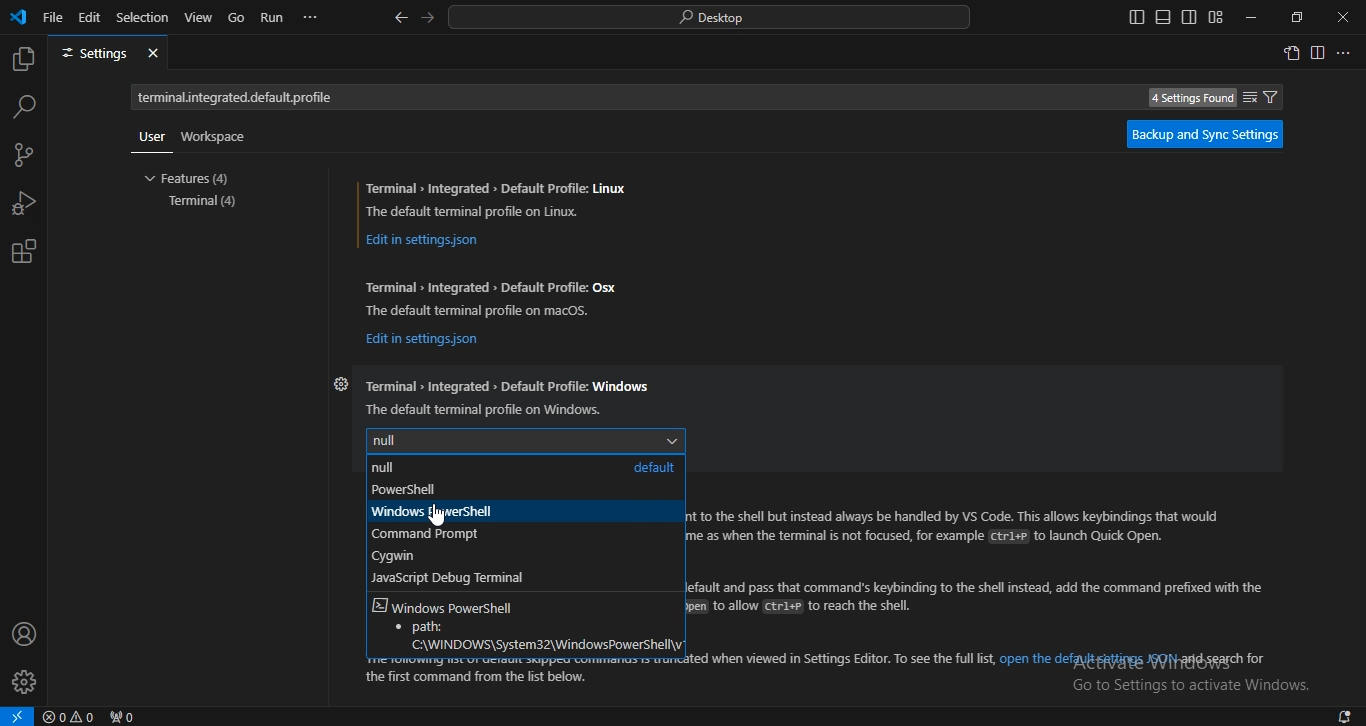 Image resolution: width=1366 pixels, height=726 pixels. I want to click on cygwin, so click(394, 556).